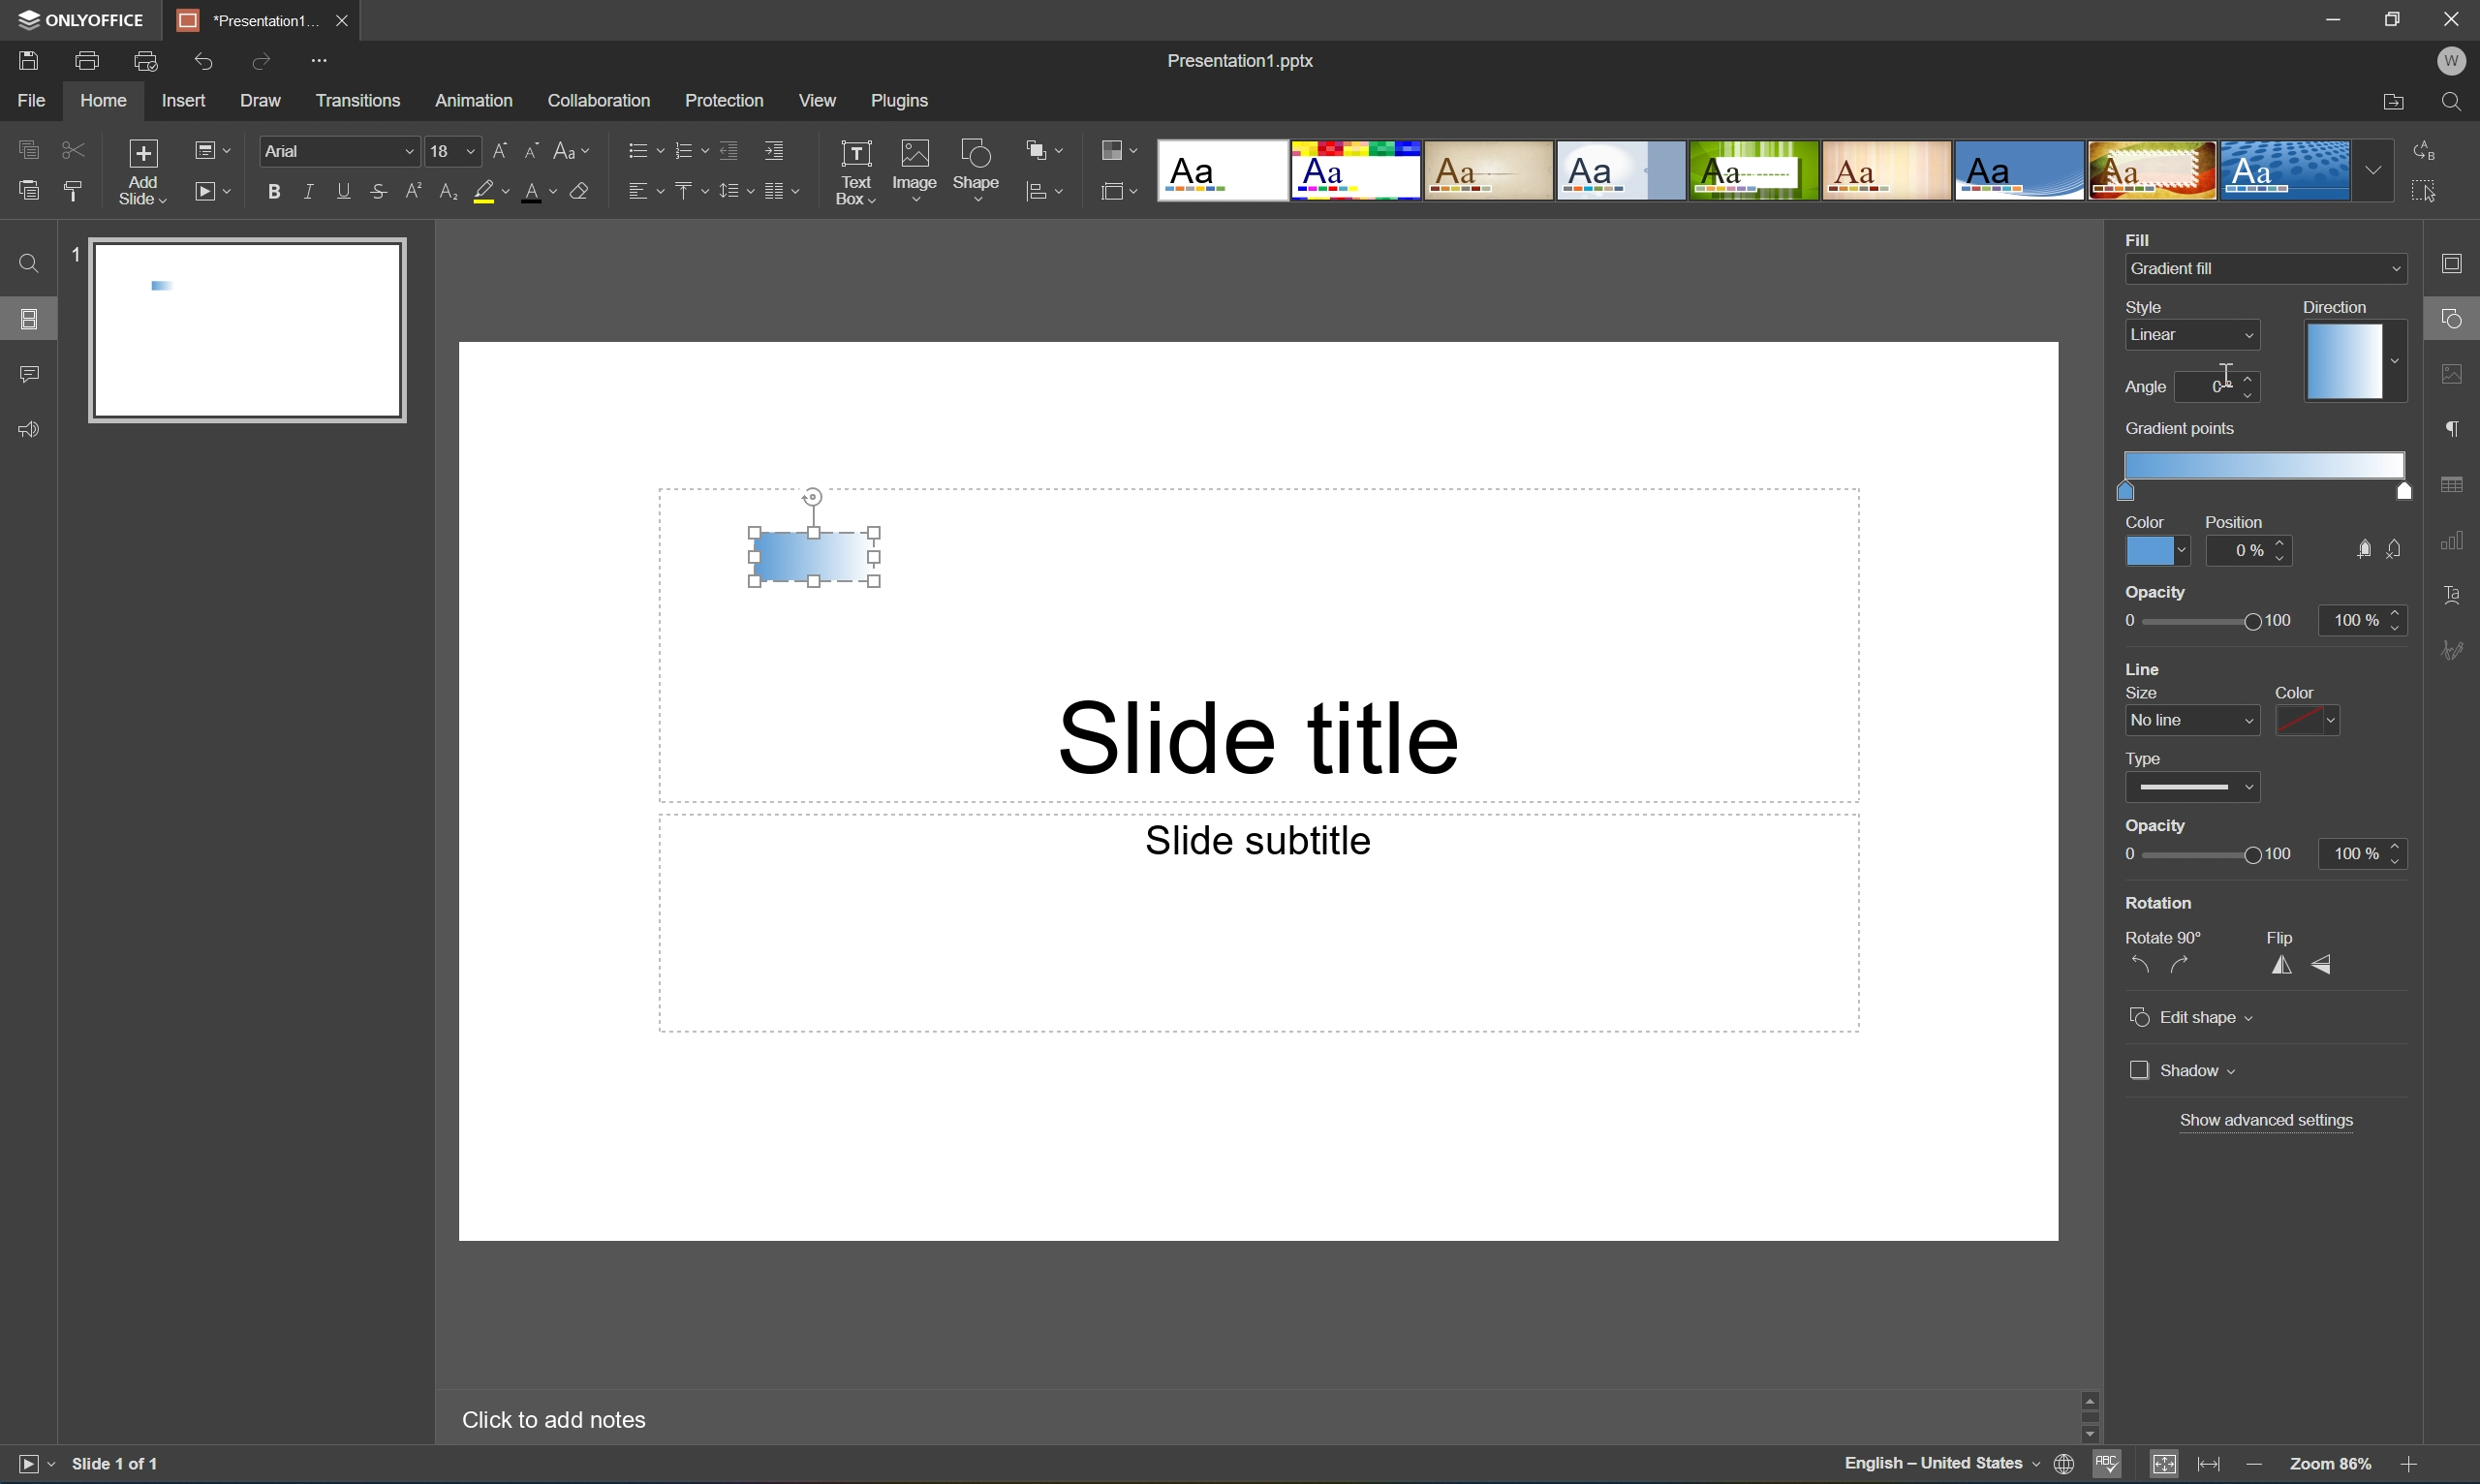  What do you see at coordinates (2341, 19) in the screenshot?
I see `Minimize` at bounding box center [2341, 19].